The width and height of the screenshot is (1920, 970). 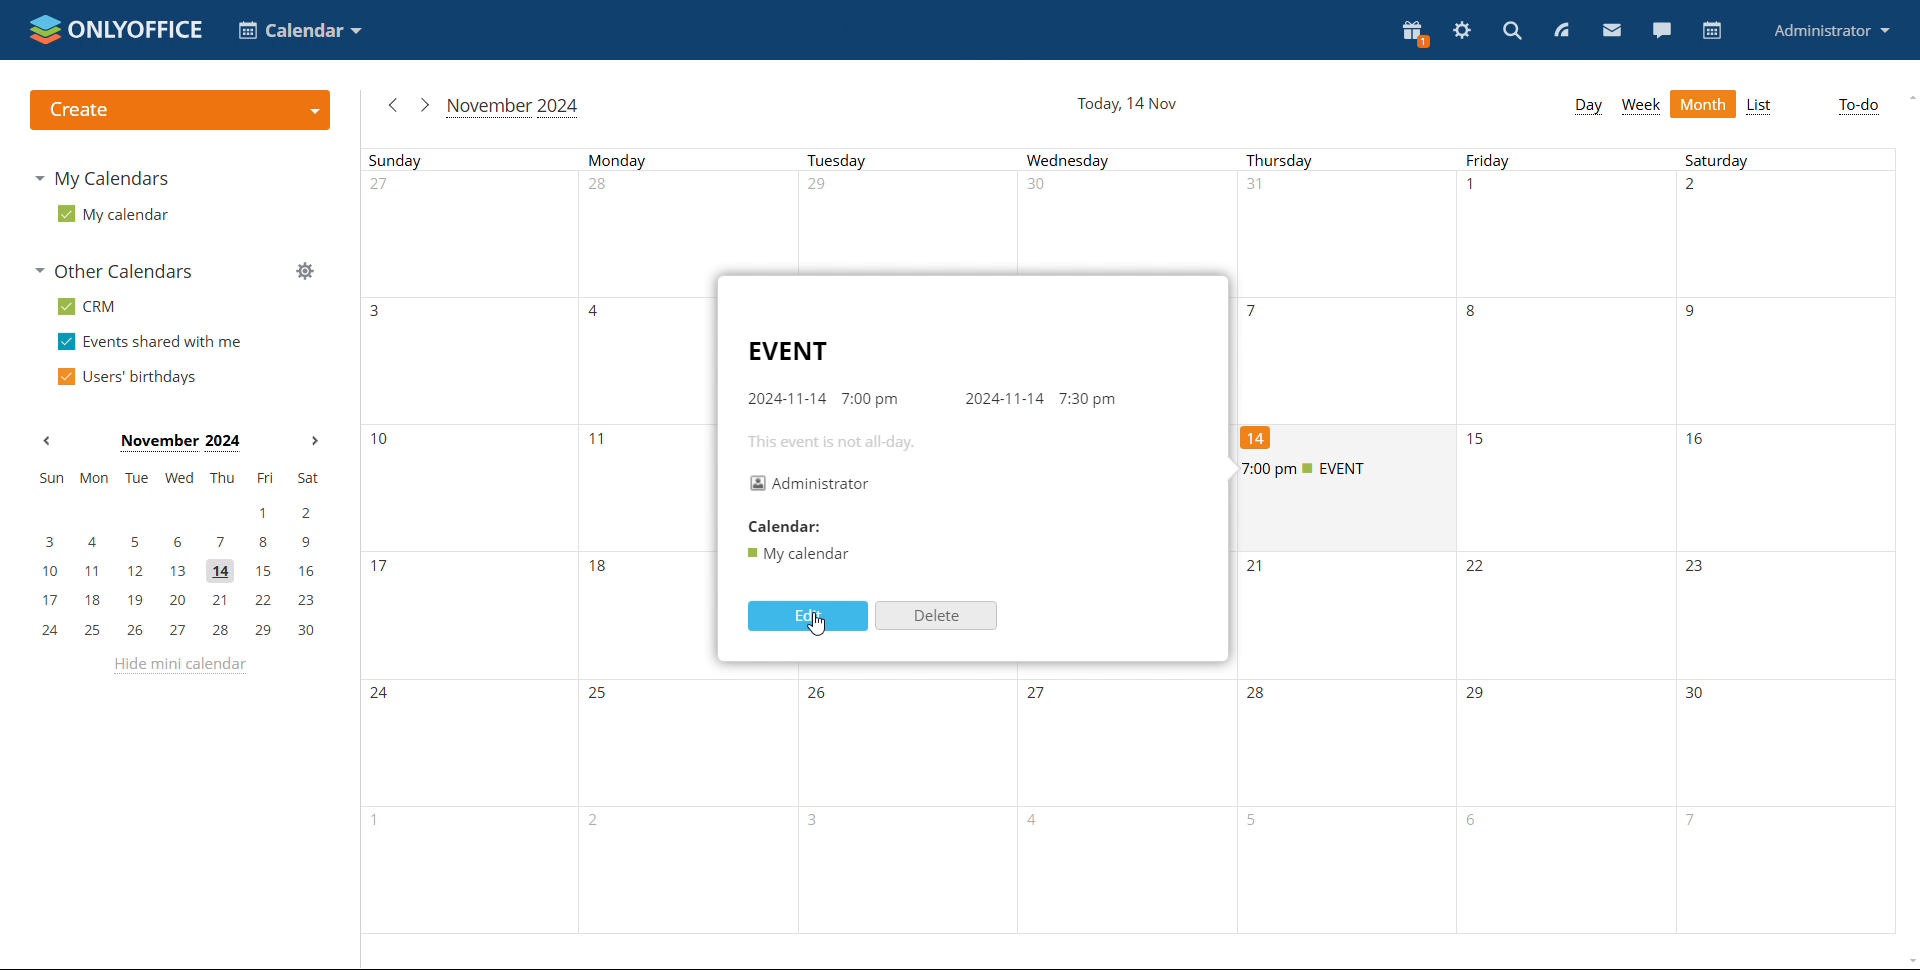 I want to click on number, so click(x=1261, y=824).